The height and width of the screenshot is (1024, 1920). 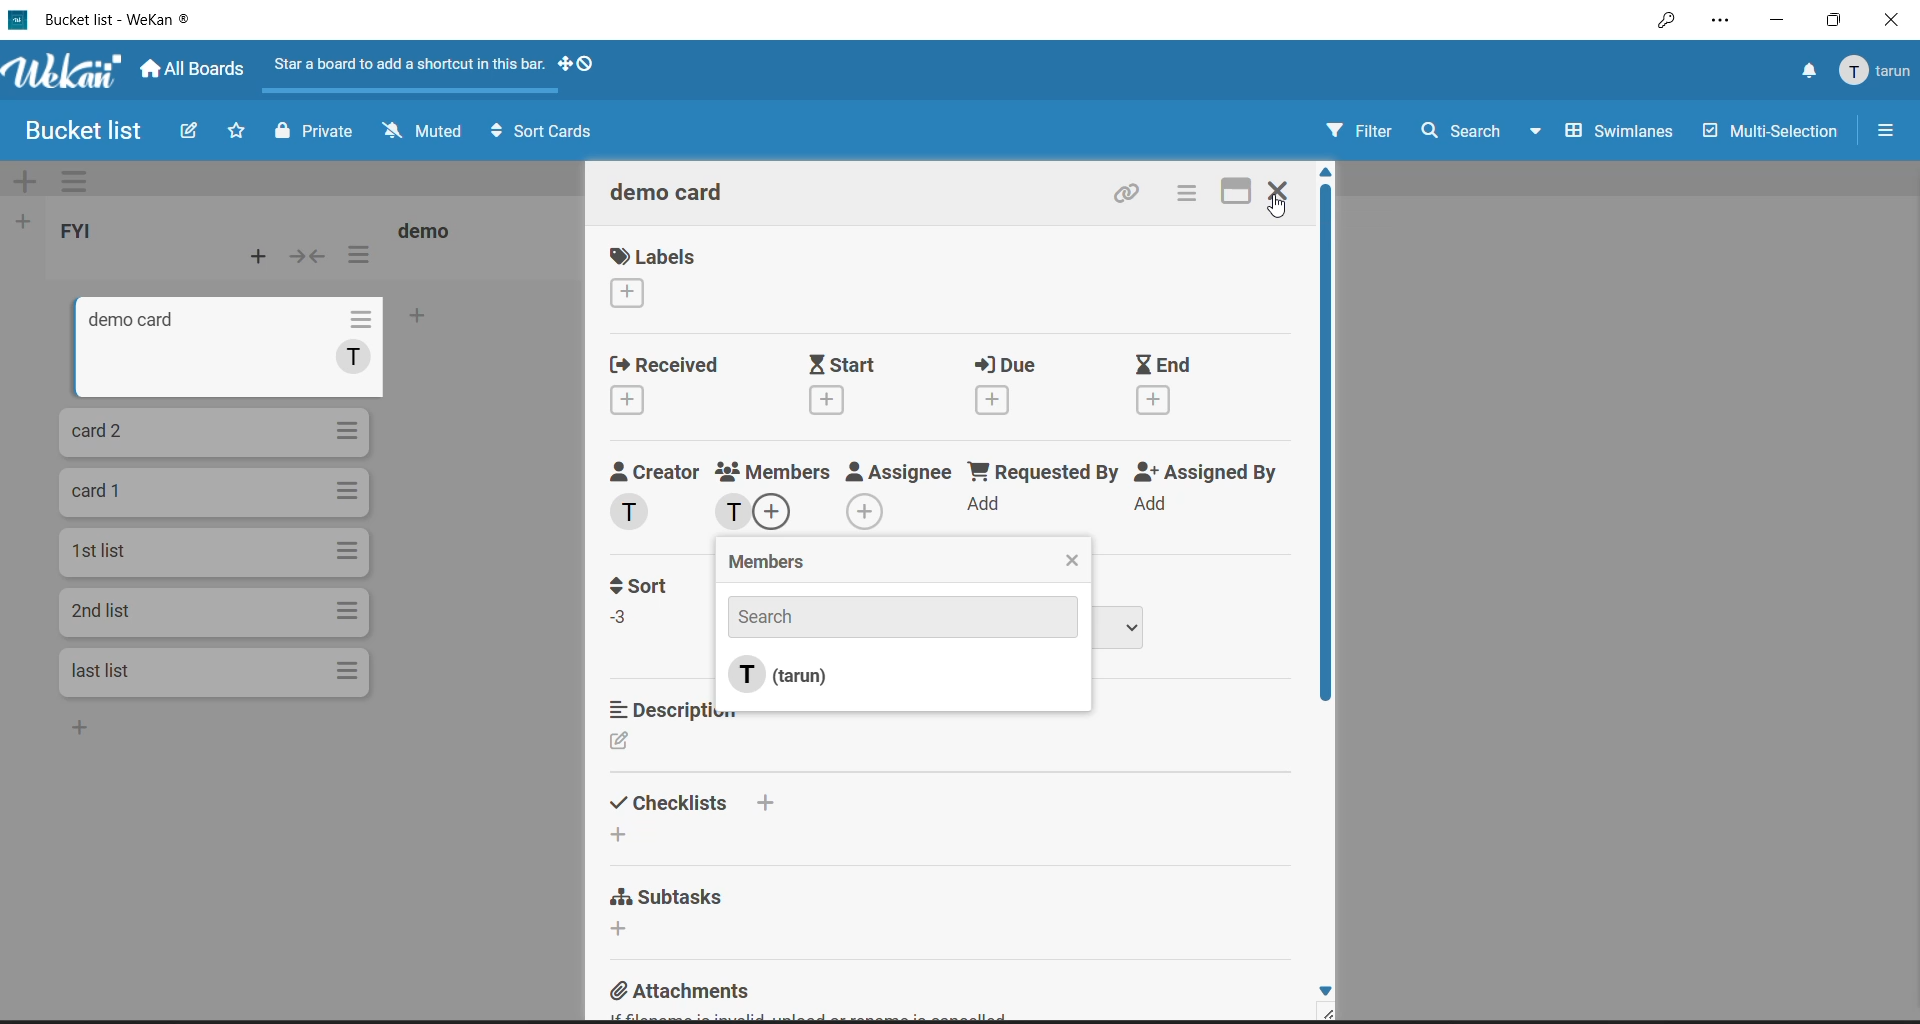 What do you see at coordinates (683, 993) in the screenshot?
I see `attachments` at bounding box center [683, 993].